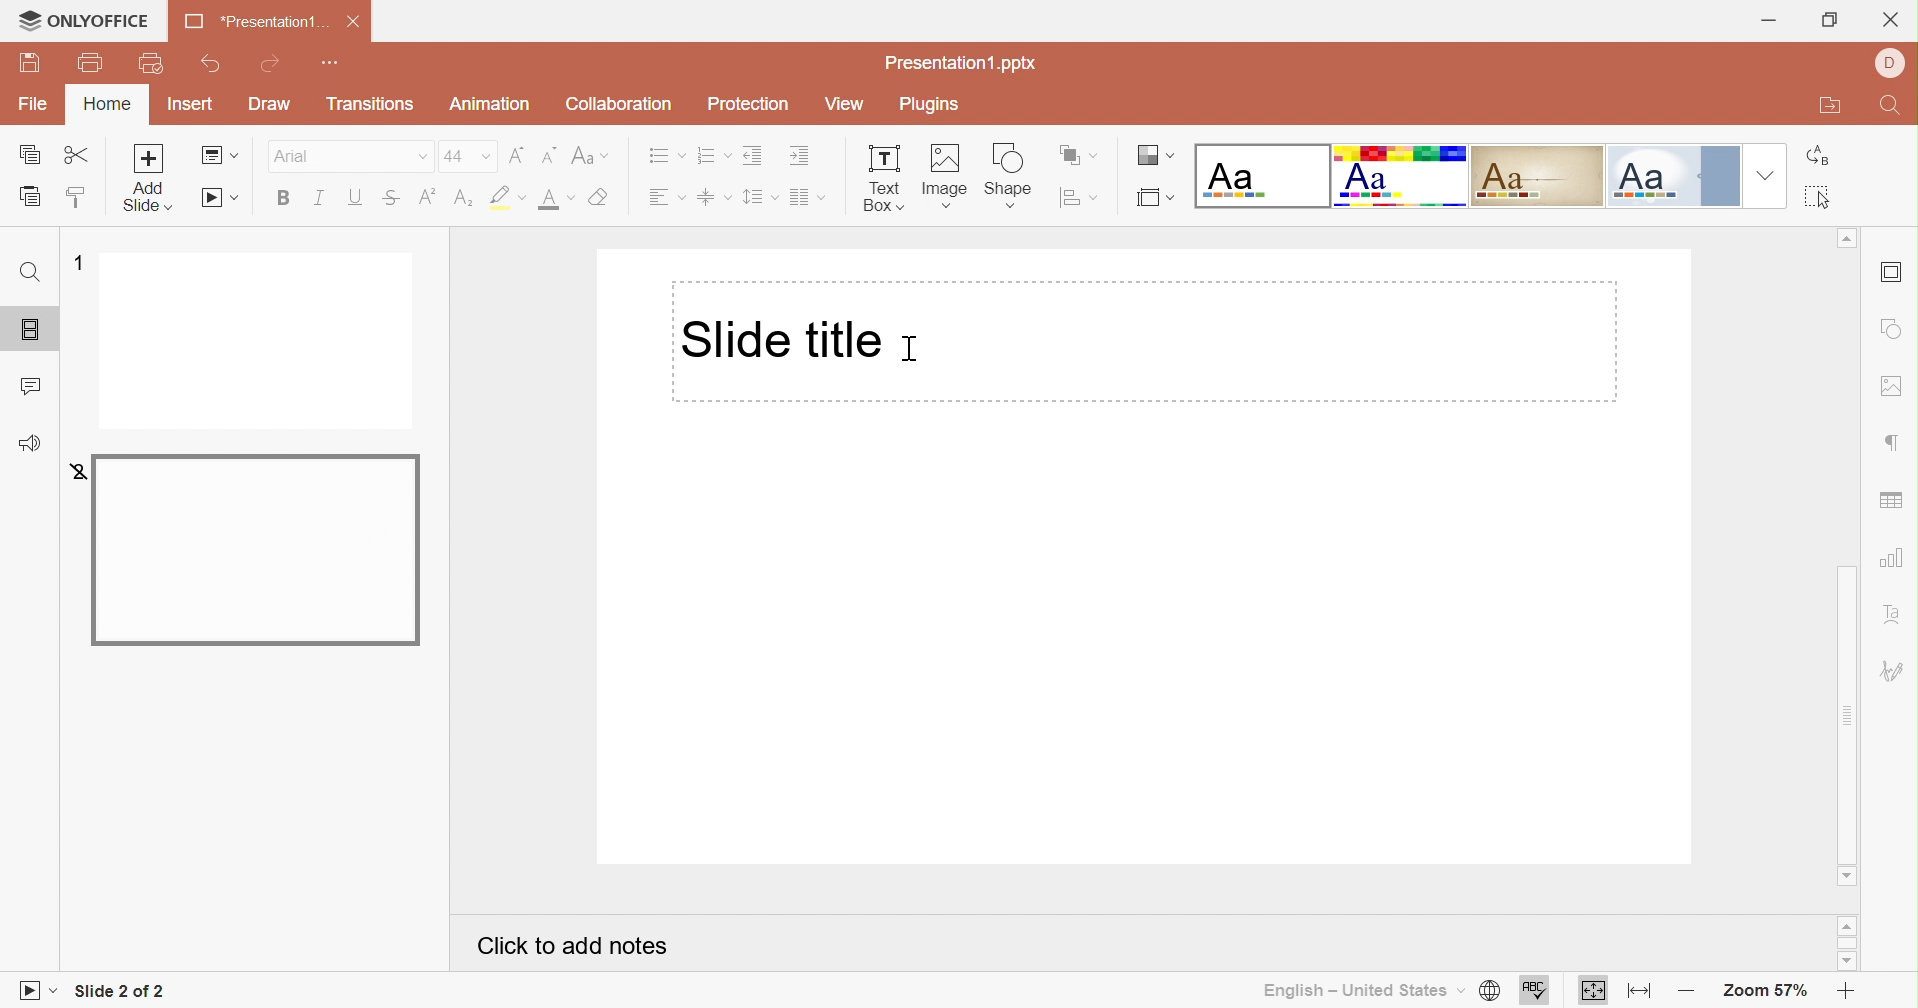 Image resolution: width=1918 pixels, height=1008 pixels. What do you see at coordinates (220, 156) in the screenshot?
I see `Change slide layout` at bounding box center [220, 156].